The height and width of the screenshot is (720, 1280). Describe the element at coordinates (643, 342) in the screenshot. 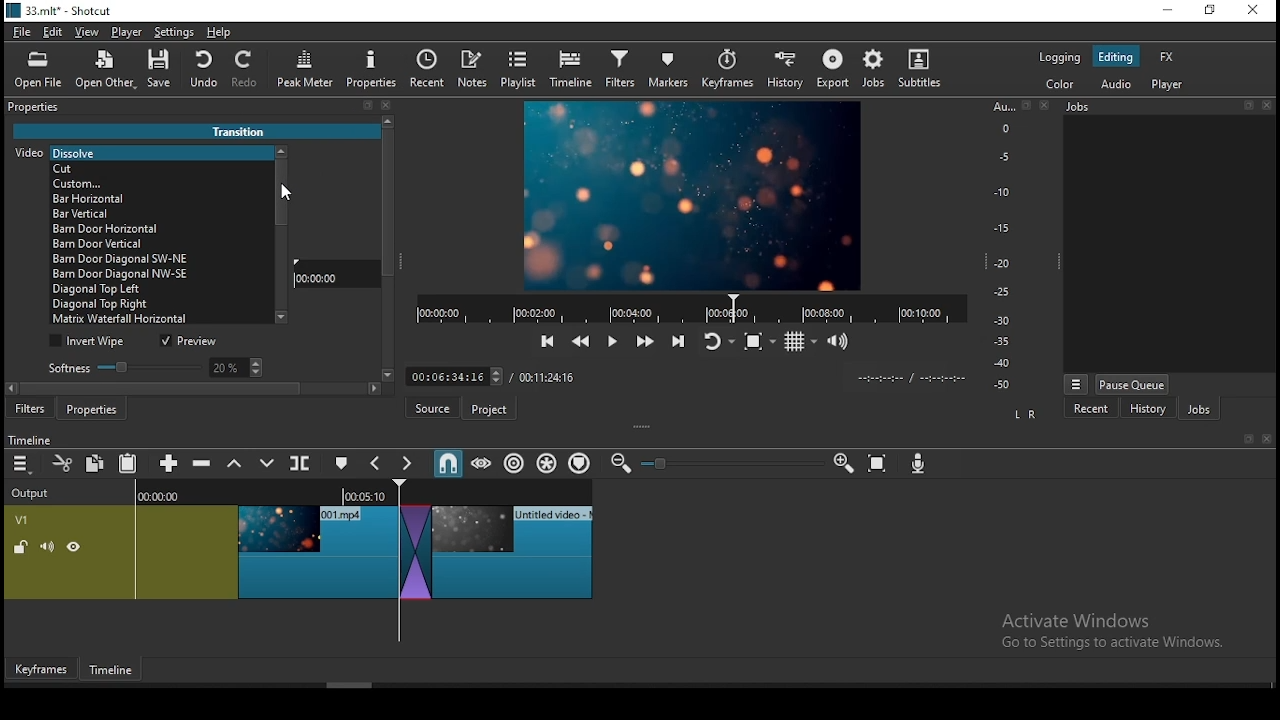

I see `play quickly forward` at that location.